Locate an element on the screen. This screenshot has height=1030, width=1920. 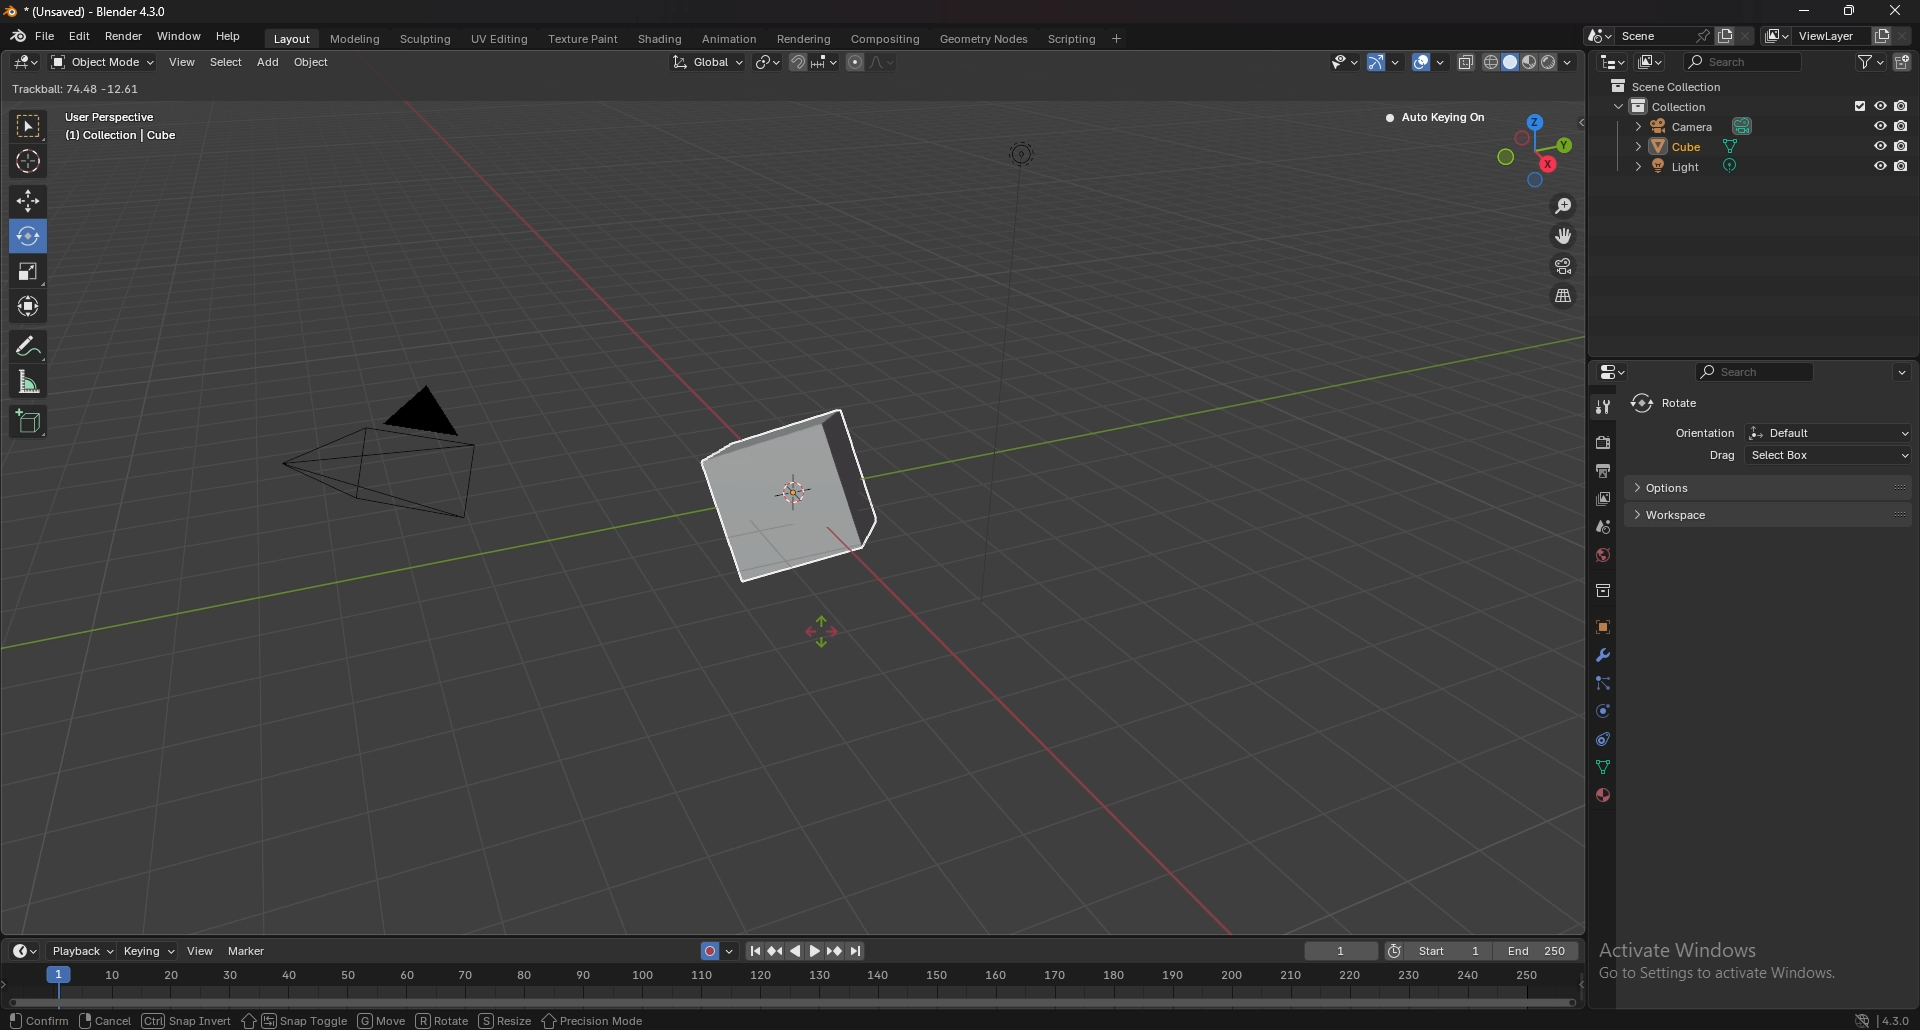
add cube is located at coordinates (29, 422).